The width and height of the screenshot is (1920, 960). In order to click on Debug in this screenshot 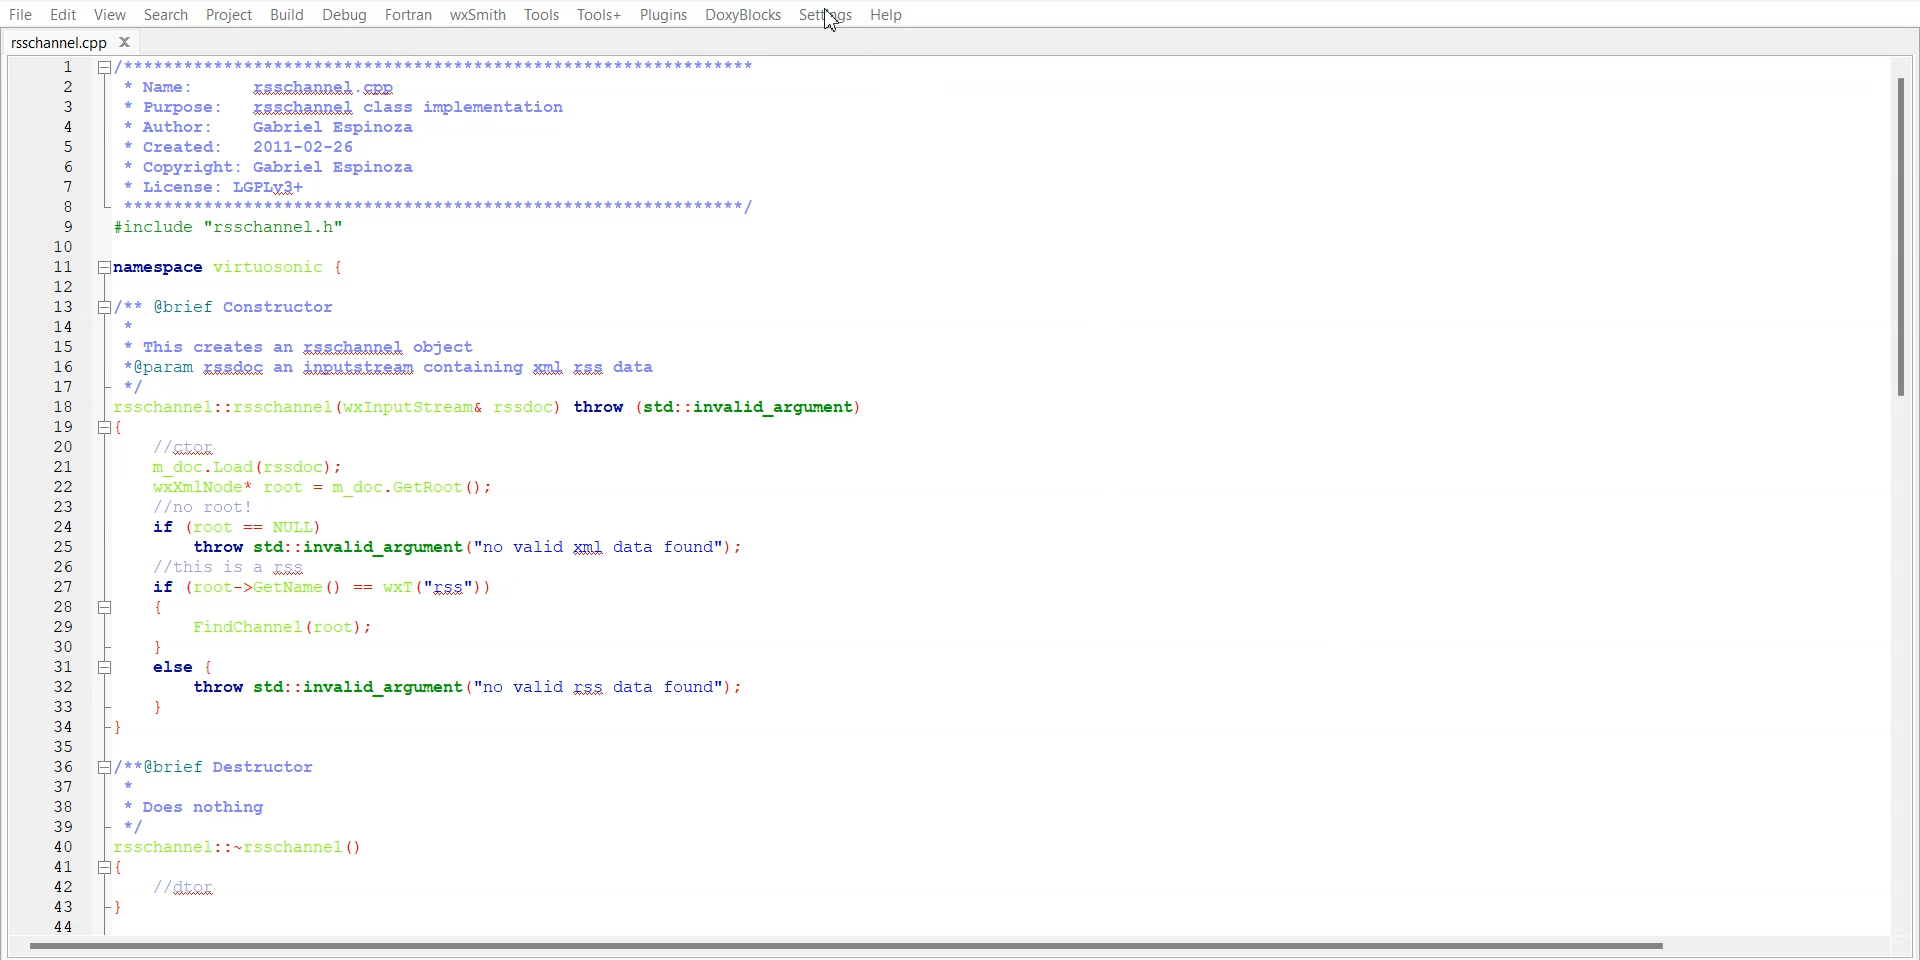, I will do `click(345, 16)`.